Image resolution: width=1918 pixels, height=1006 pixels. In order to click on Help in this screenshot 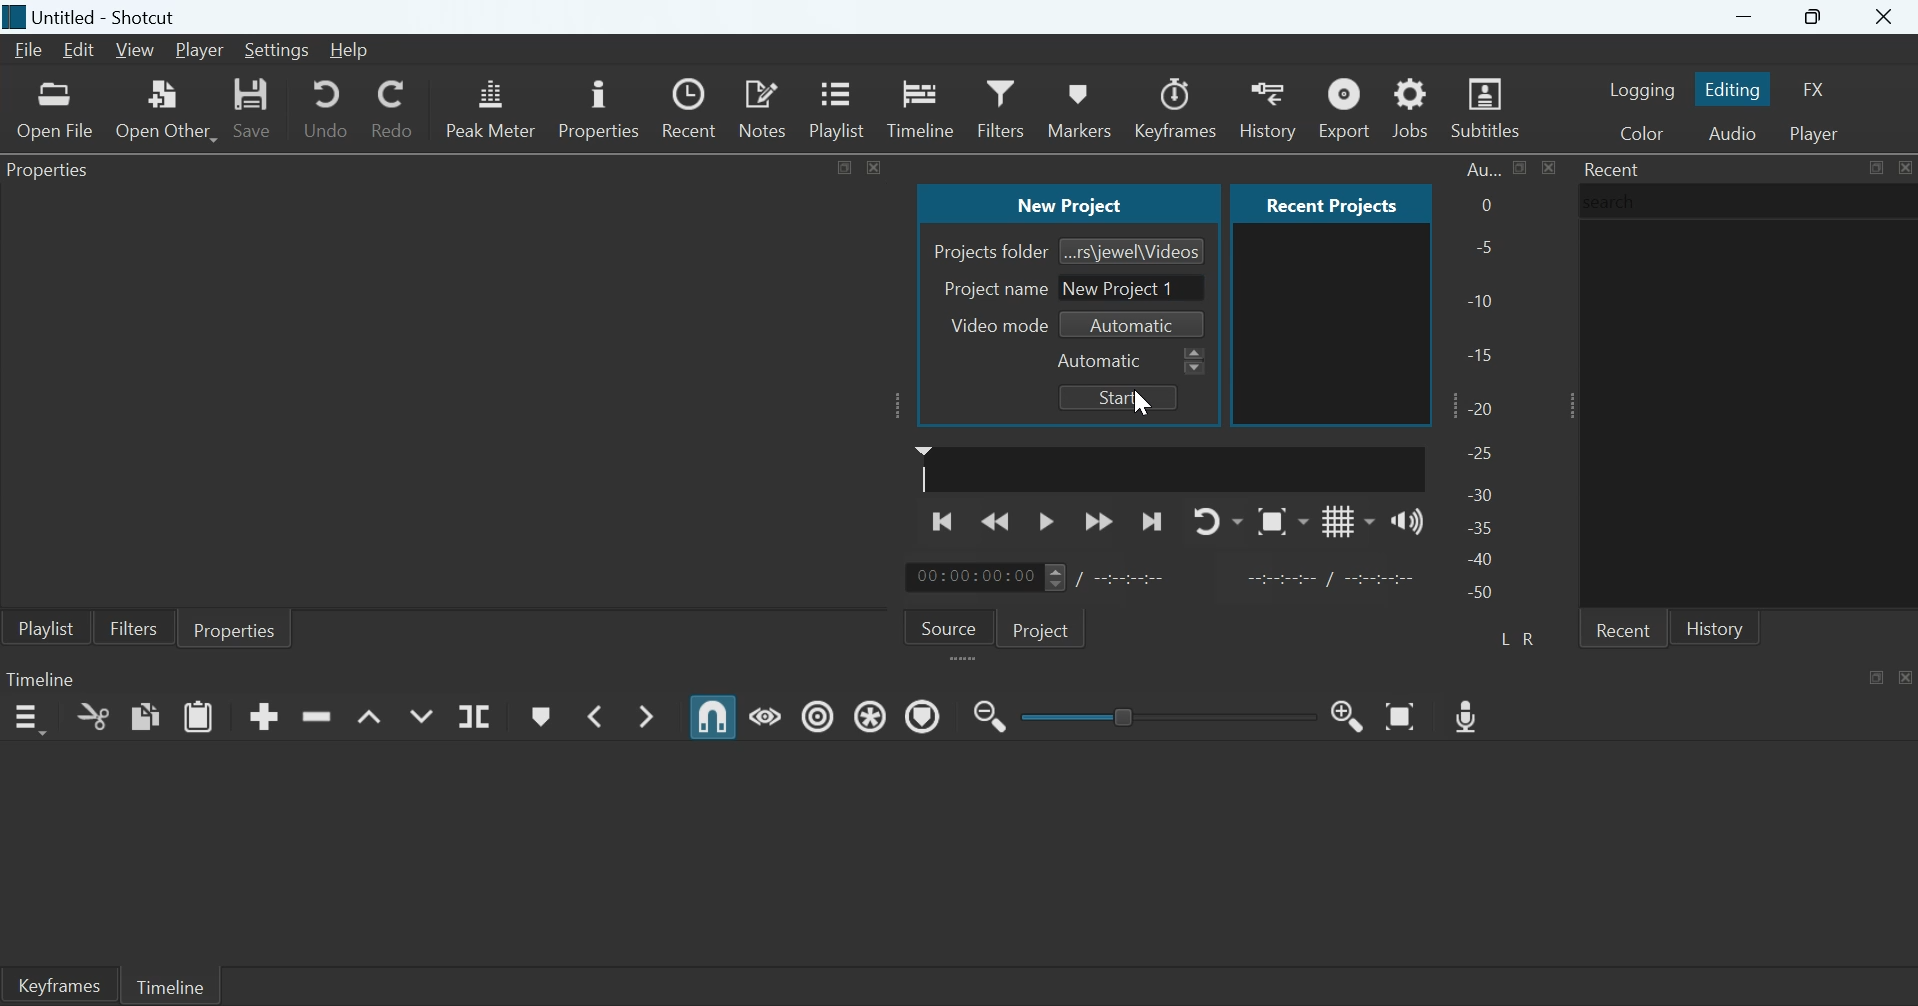, I will do `click(348, 50)`.